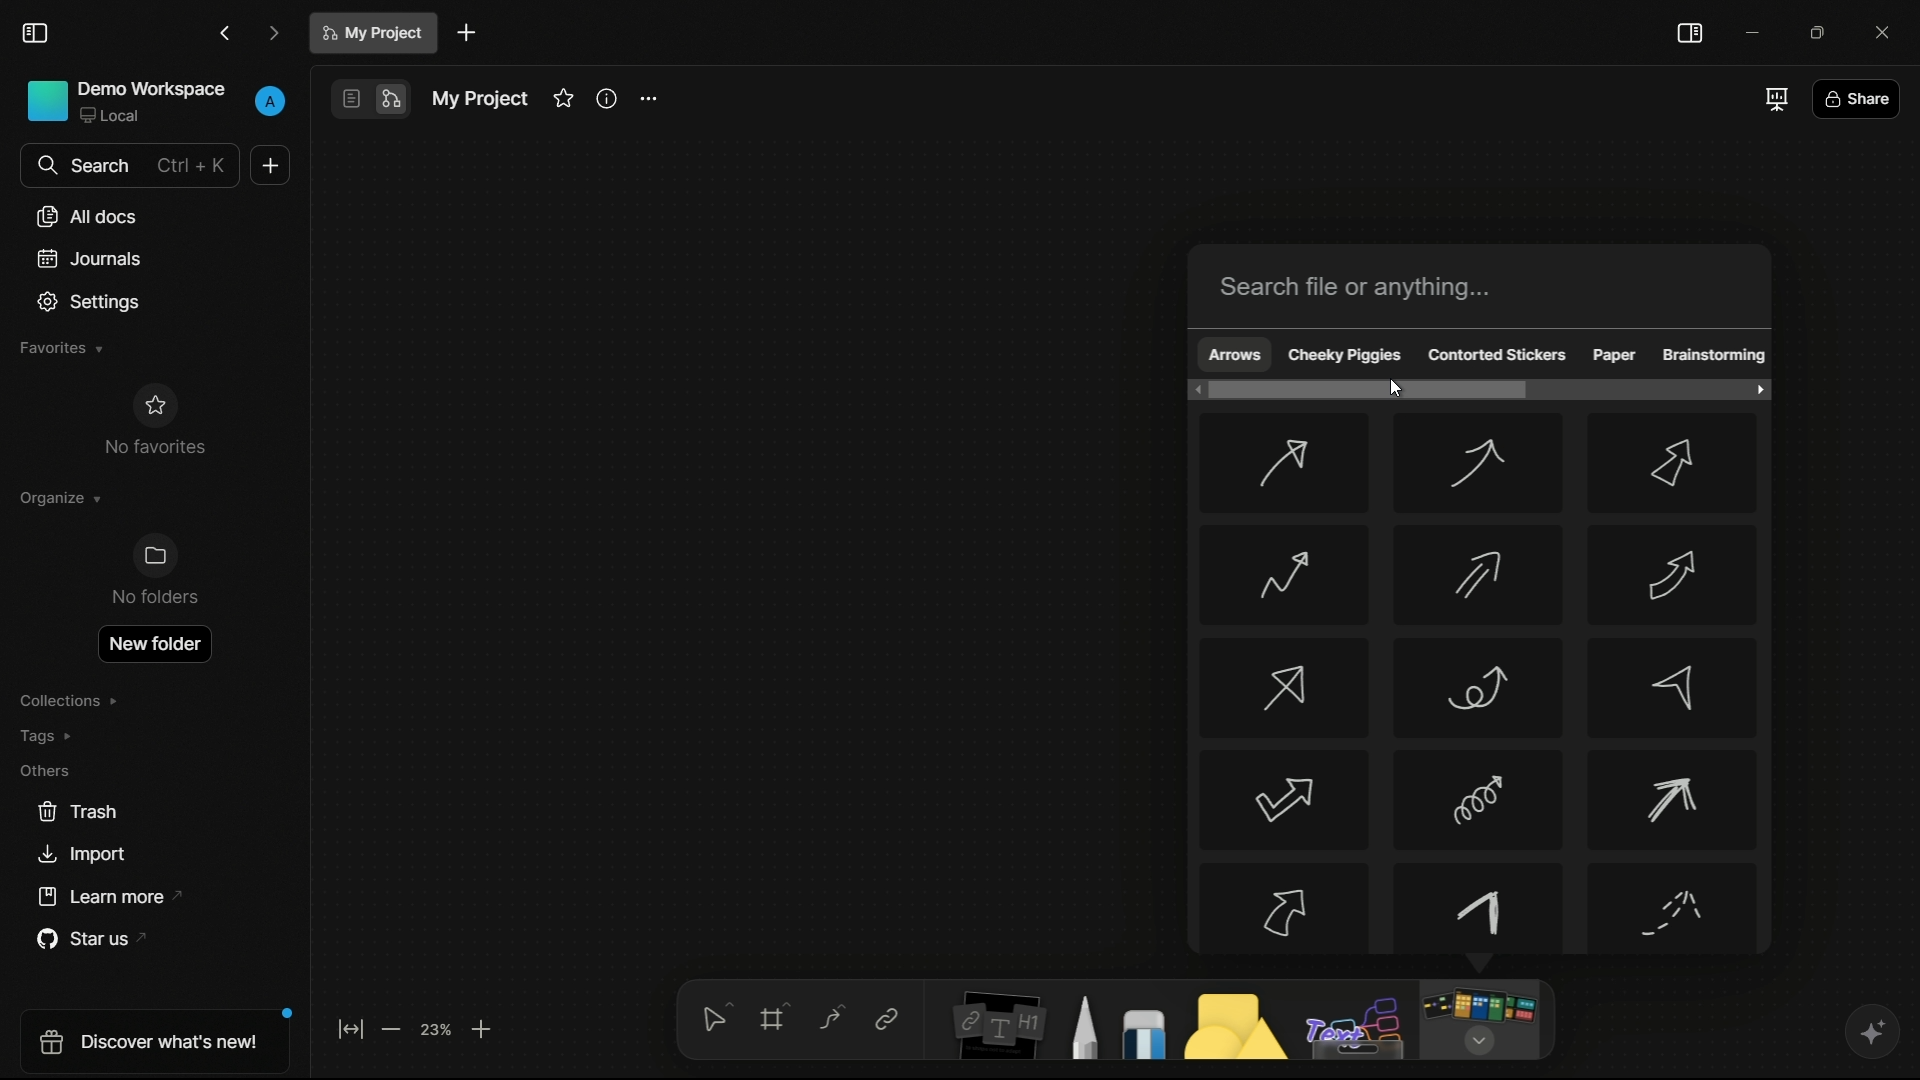 The image size is (1920, 1080). I want to click on fit to screen, so click(350, 1028).